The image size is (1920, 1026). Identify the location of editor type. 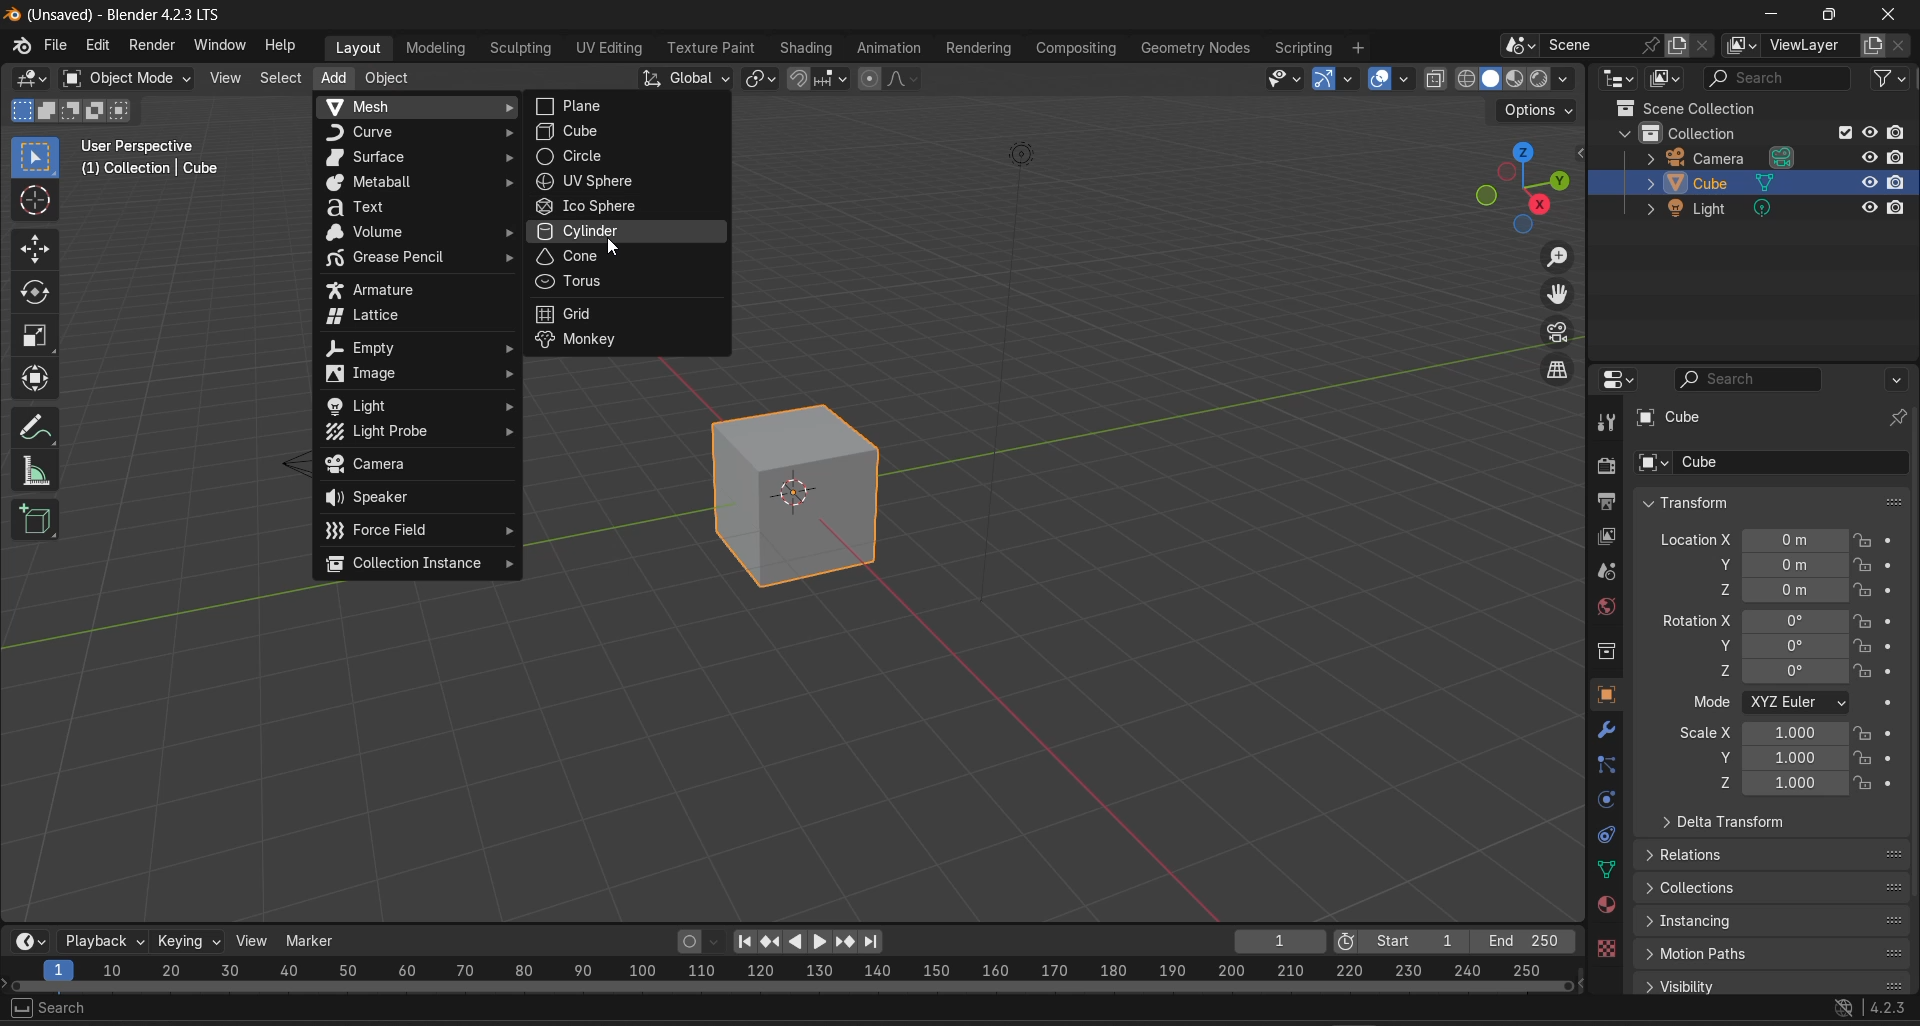
(1616, 79).